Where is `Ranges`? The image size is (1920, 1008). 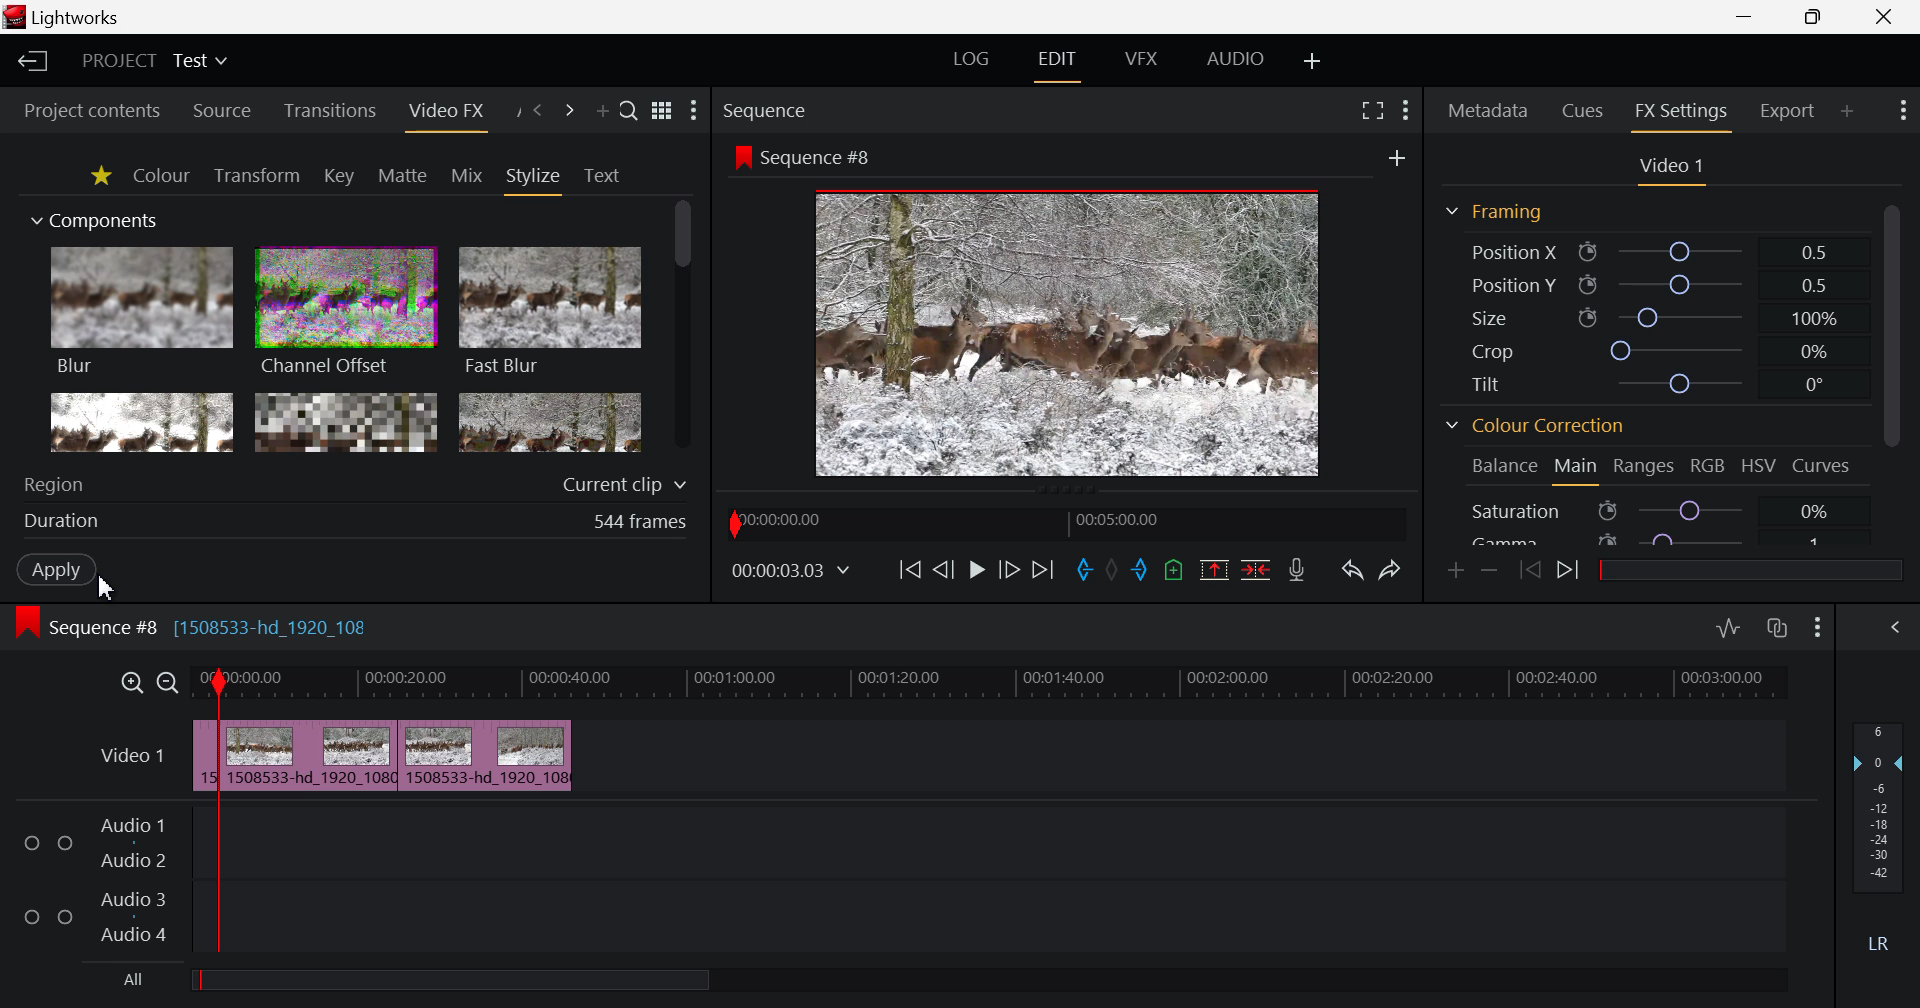
Ranges is located at coordinates (1646, 467).